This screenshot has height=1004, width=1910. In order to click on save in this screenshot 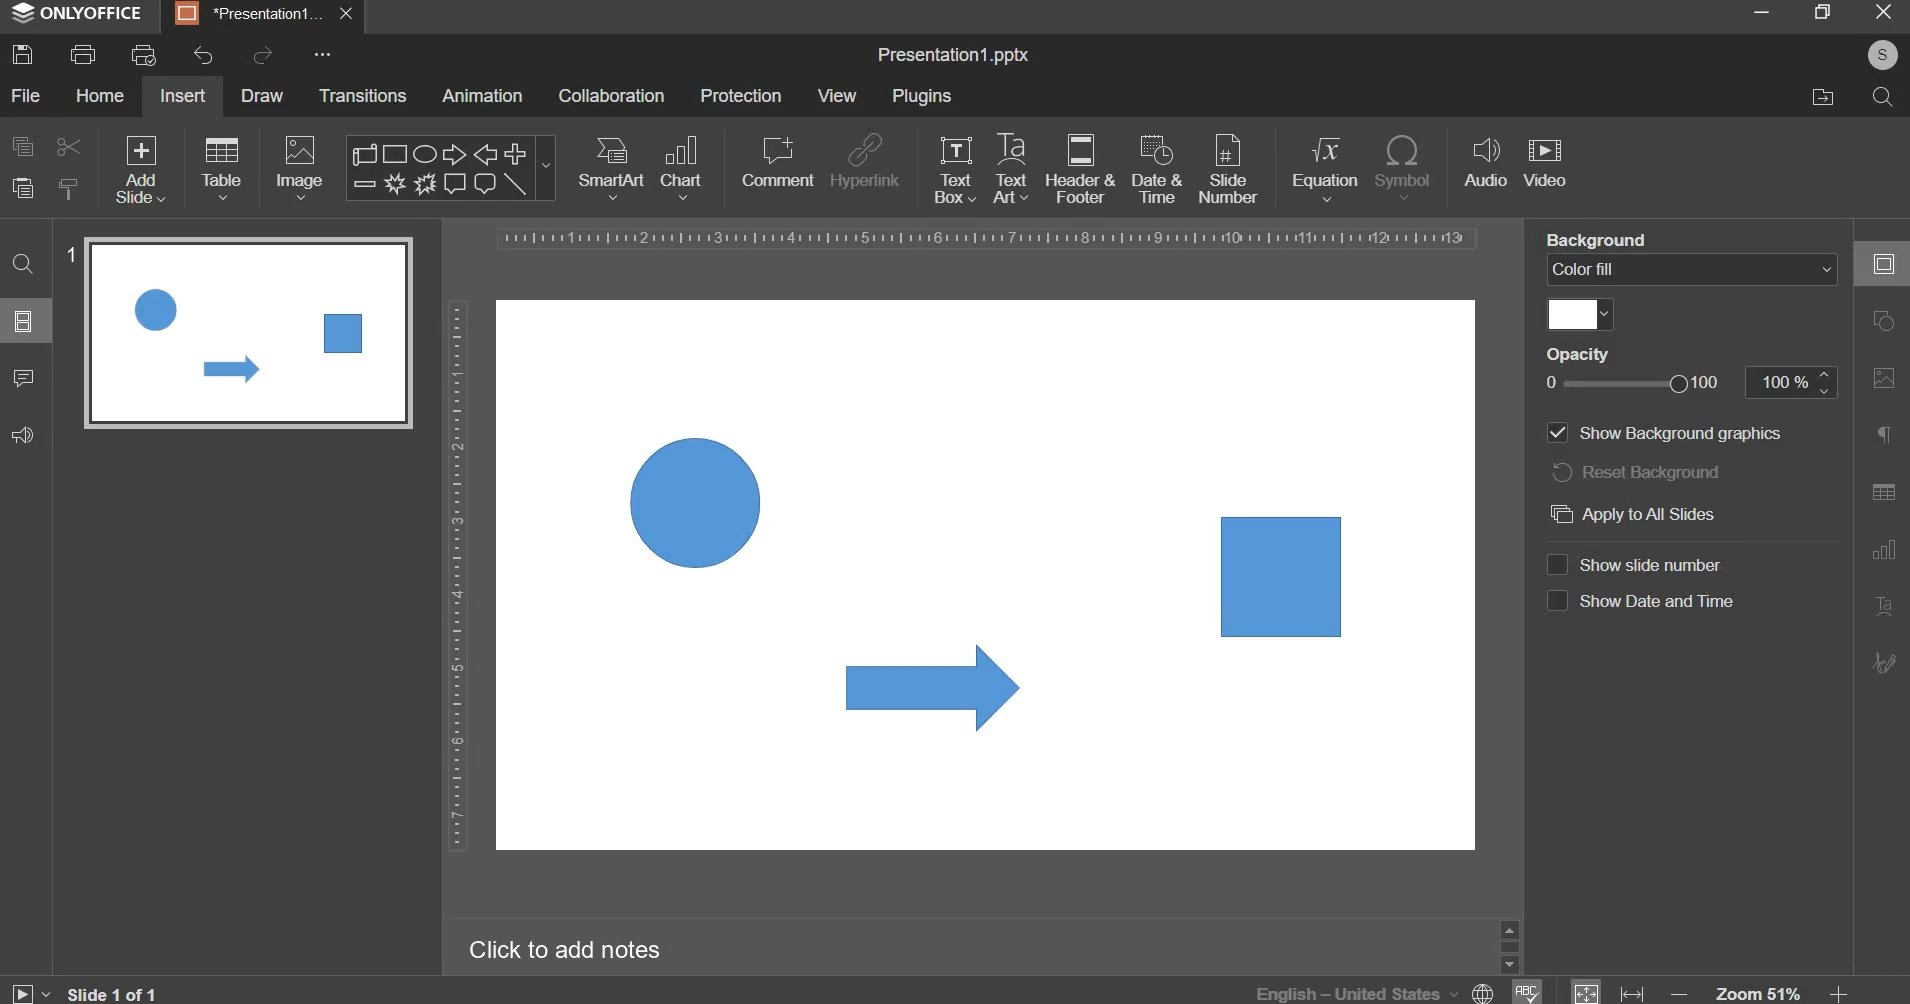, I will do `click(22, 54)`.